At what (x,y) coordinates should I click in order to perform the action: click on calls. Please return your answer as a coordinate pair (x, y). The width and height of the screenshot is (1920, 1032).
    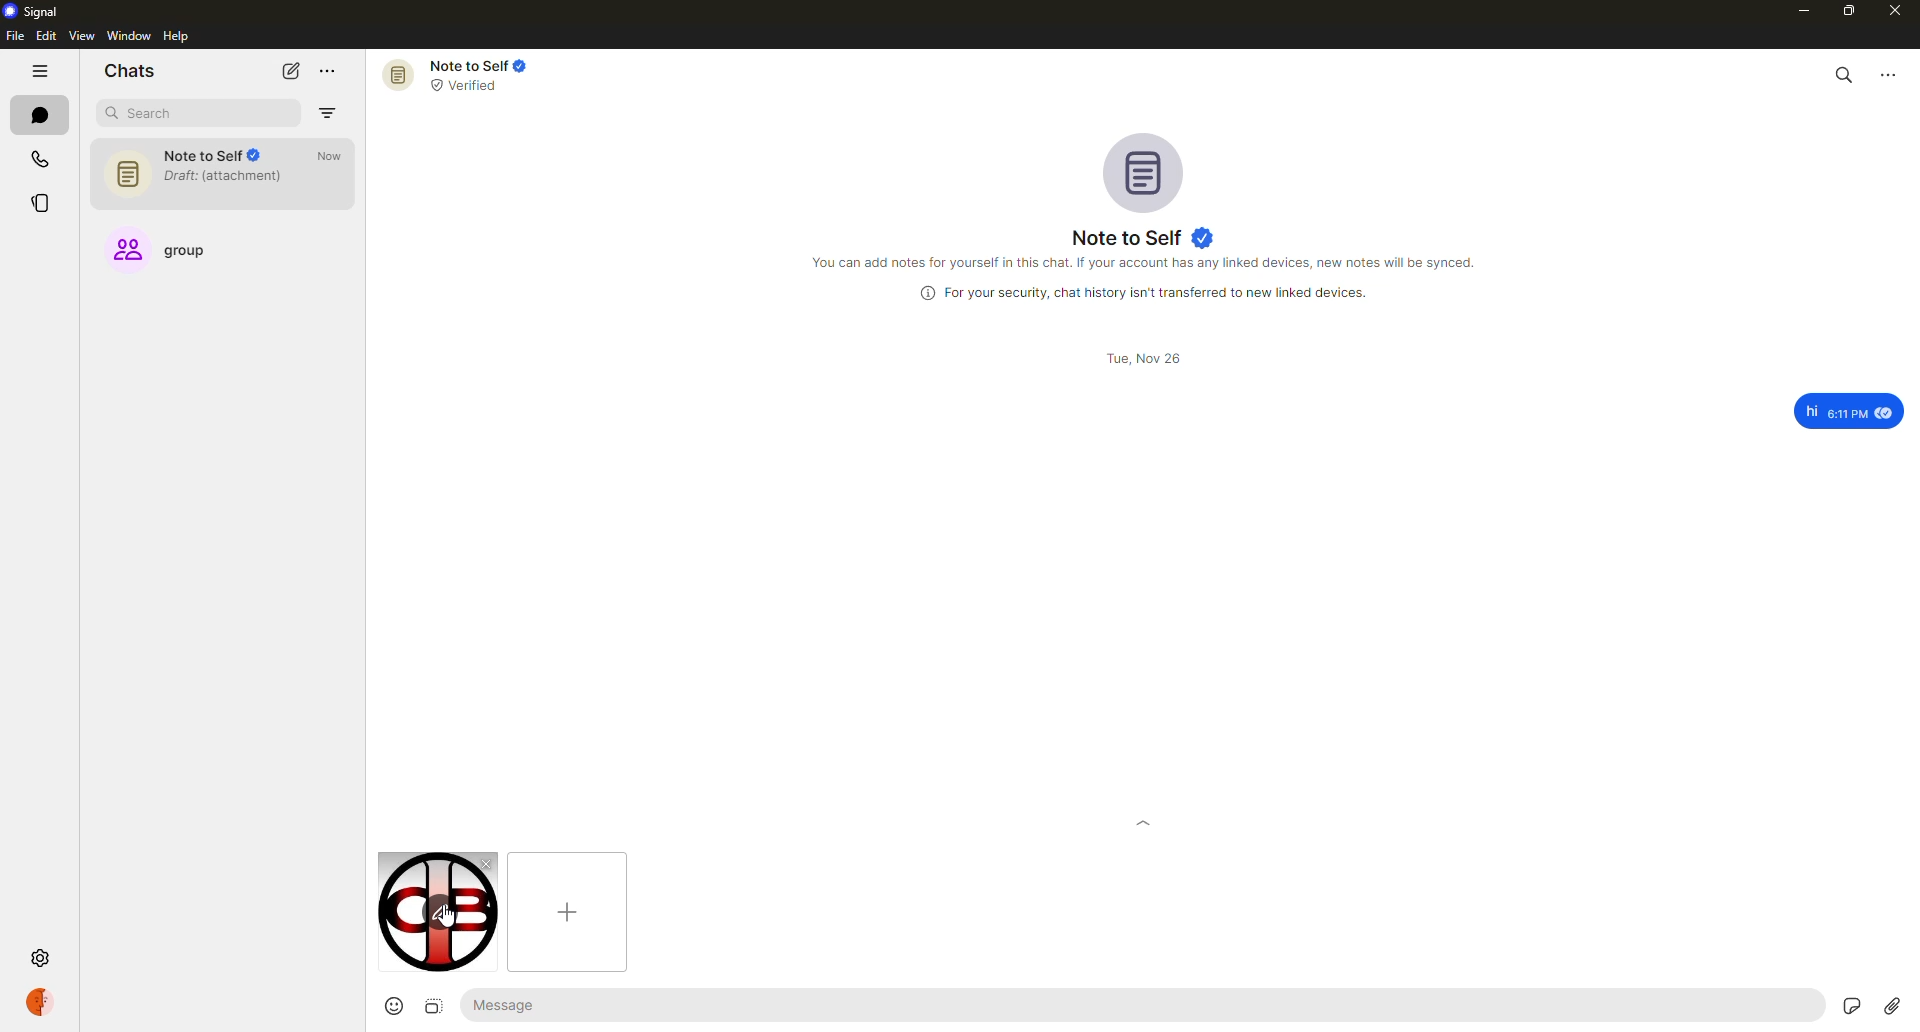
    Looking at the image, I should click on (38, 157).